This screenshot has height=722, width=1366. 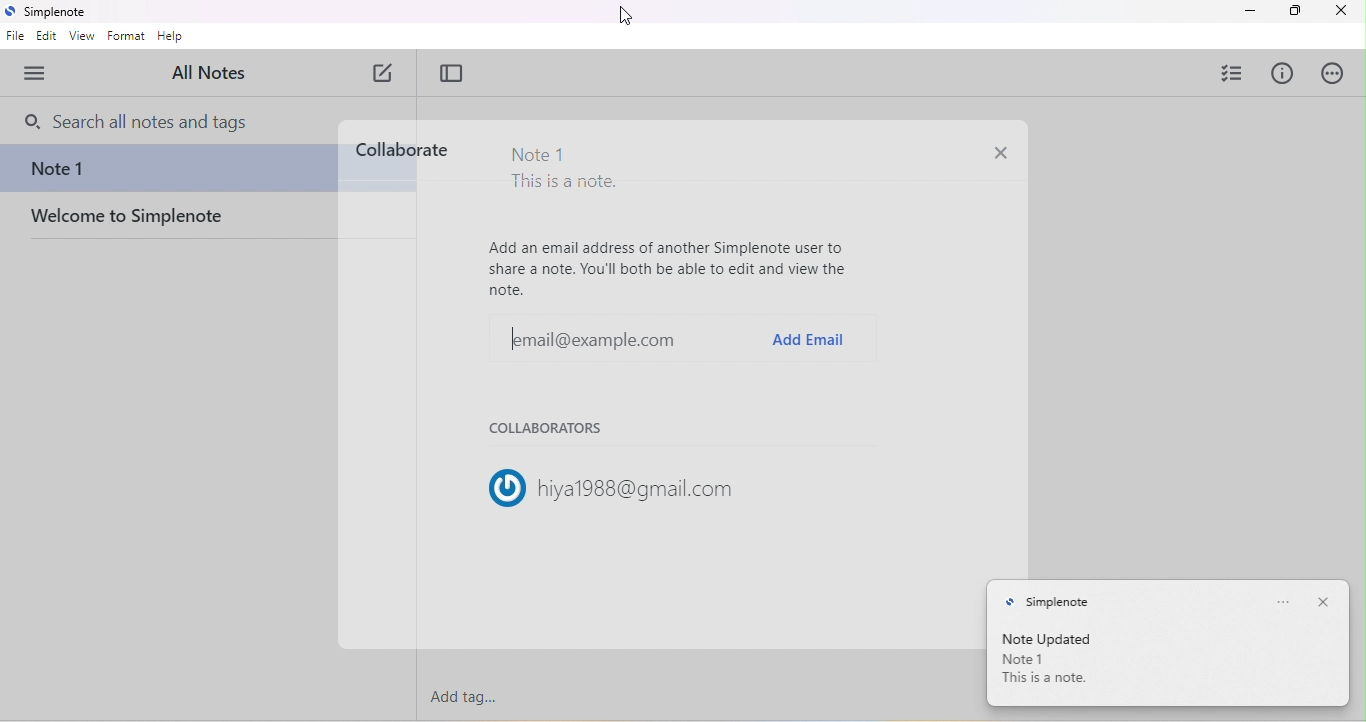 What do you see at coordinates (172, 223) in the screenshot?
I see `welcome to simplenote` at bounding box center [172, 223].